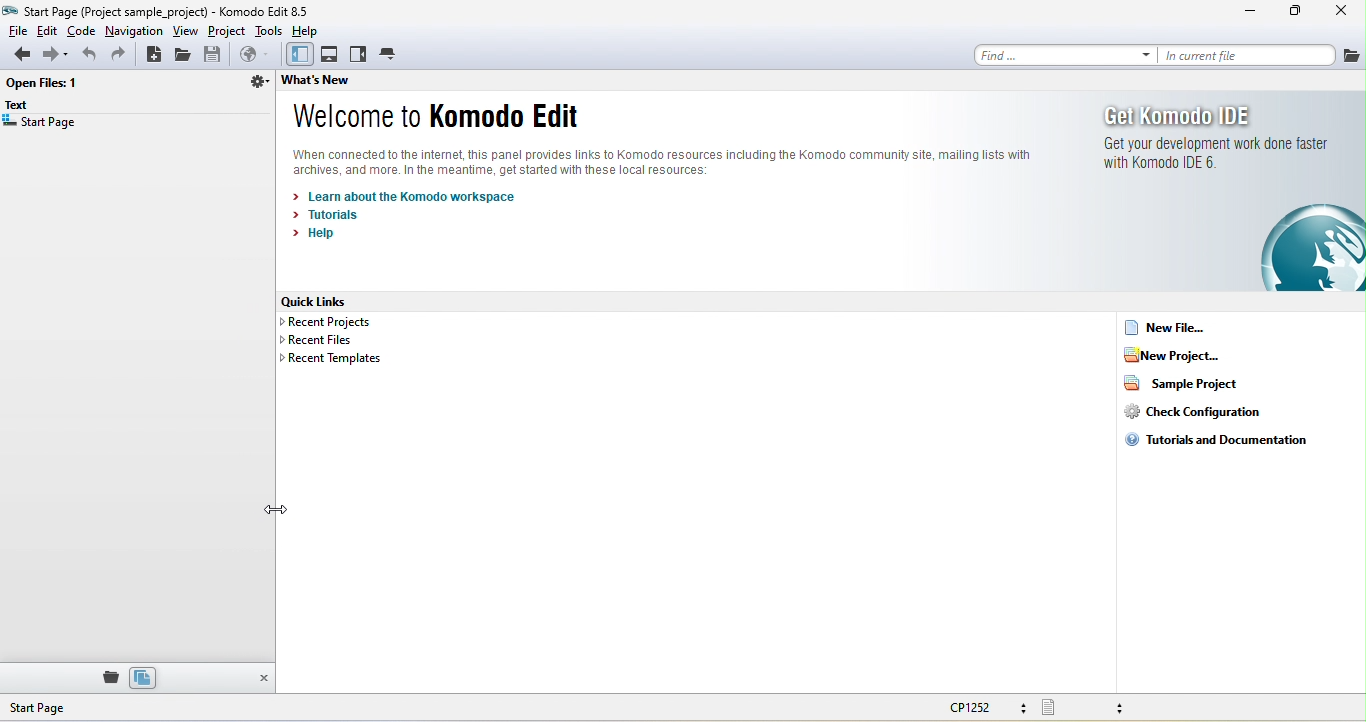 The image size is (1366, 722). Describe the element at coordinates (359, 55) in the screenshot. I see `right pane` at that location.